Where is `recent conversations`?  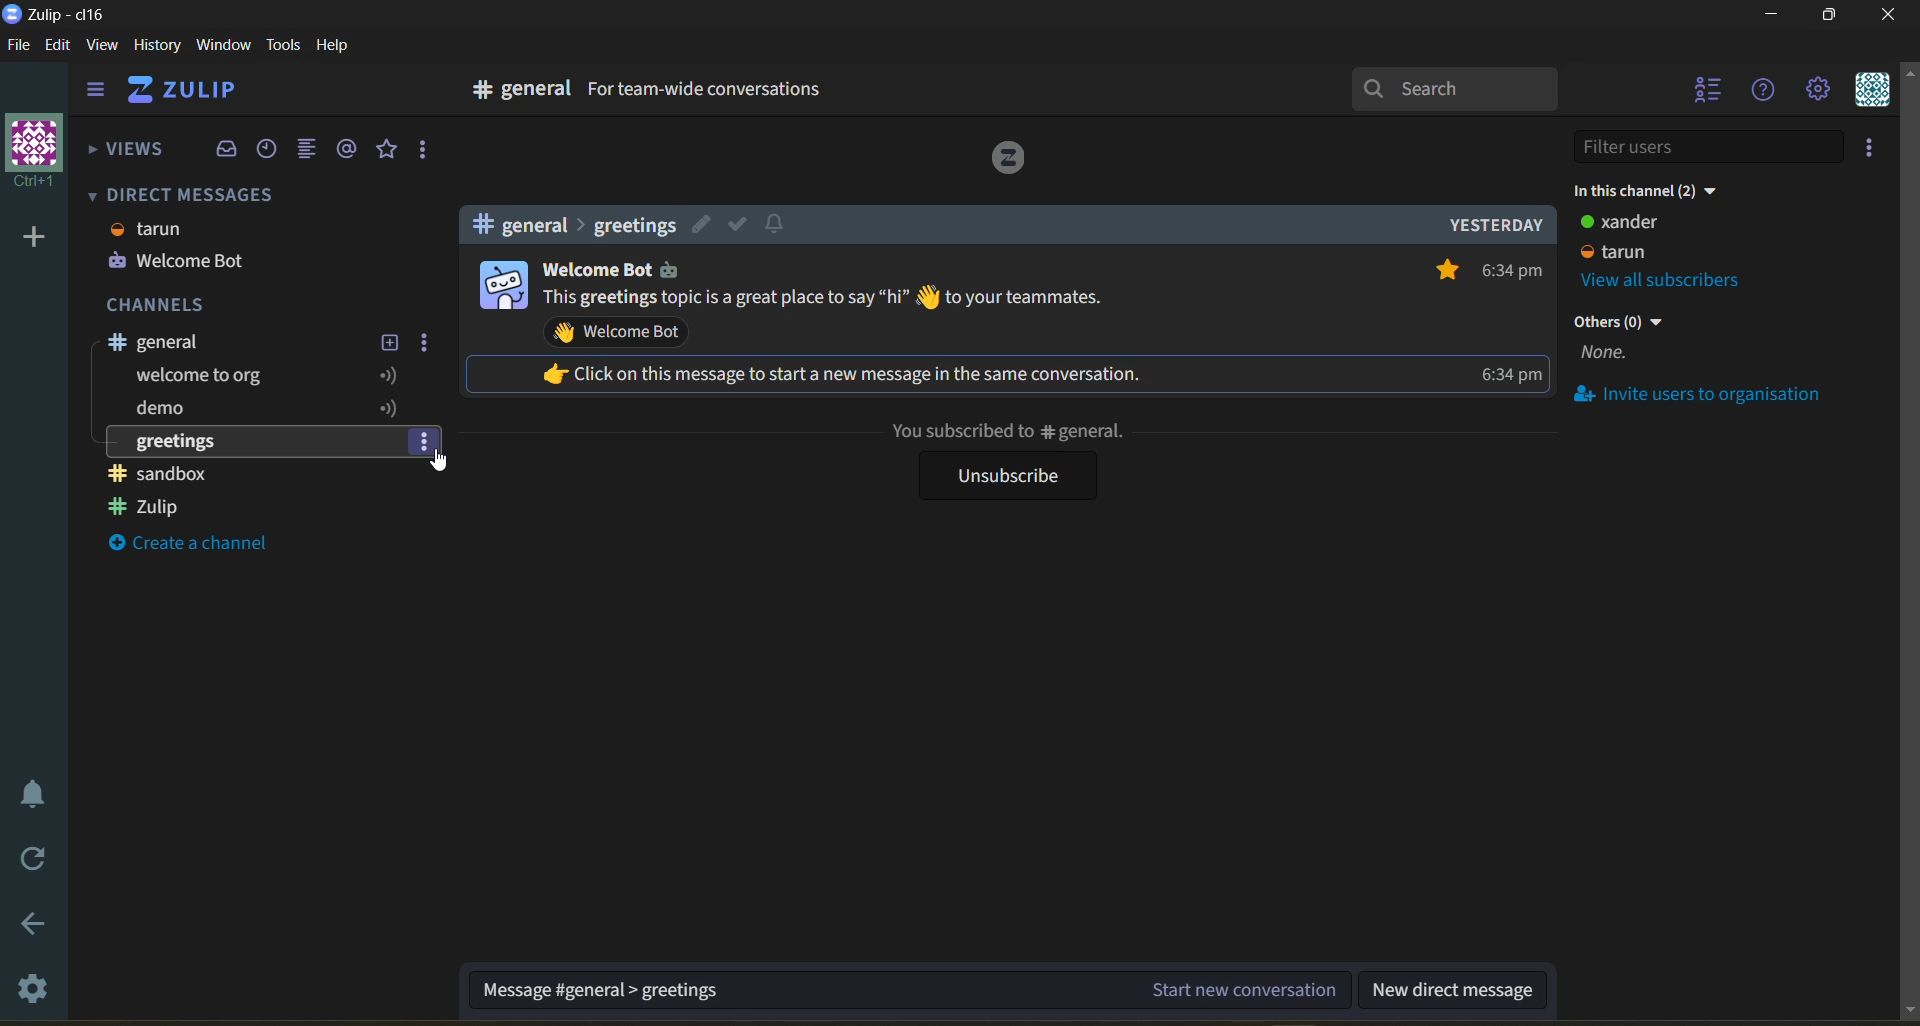
recent conversations is located at coordinates (274, 150).